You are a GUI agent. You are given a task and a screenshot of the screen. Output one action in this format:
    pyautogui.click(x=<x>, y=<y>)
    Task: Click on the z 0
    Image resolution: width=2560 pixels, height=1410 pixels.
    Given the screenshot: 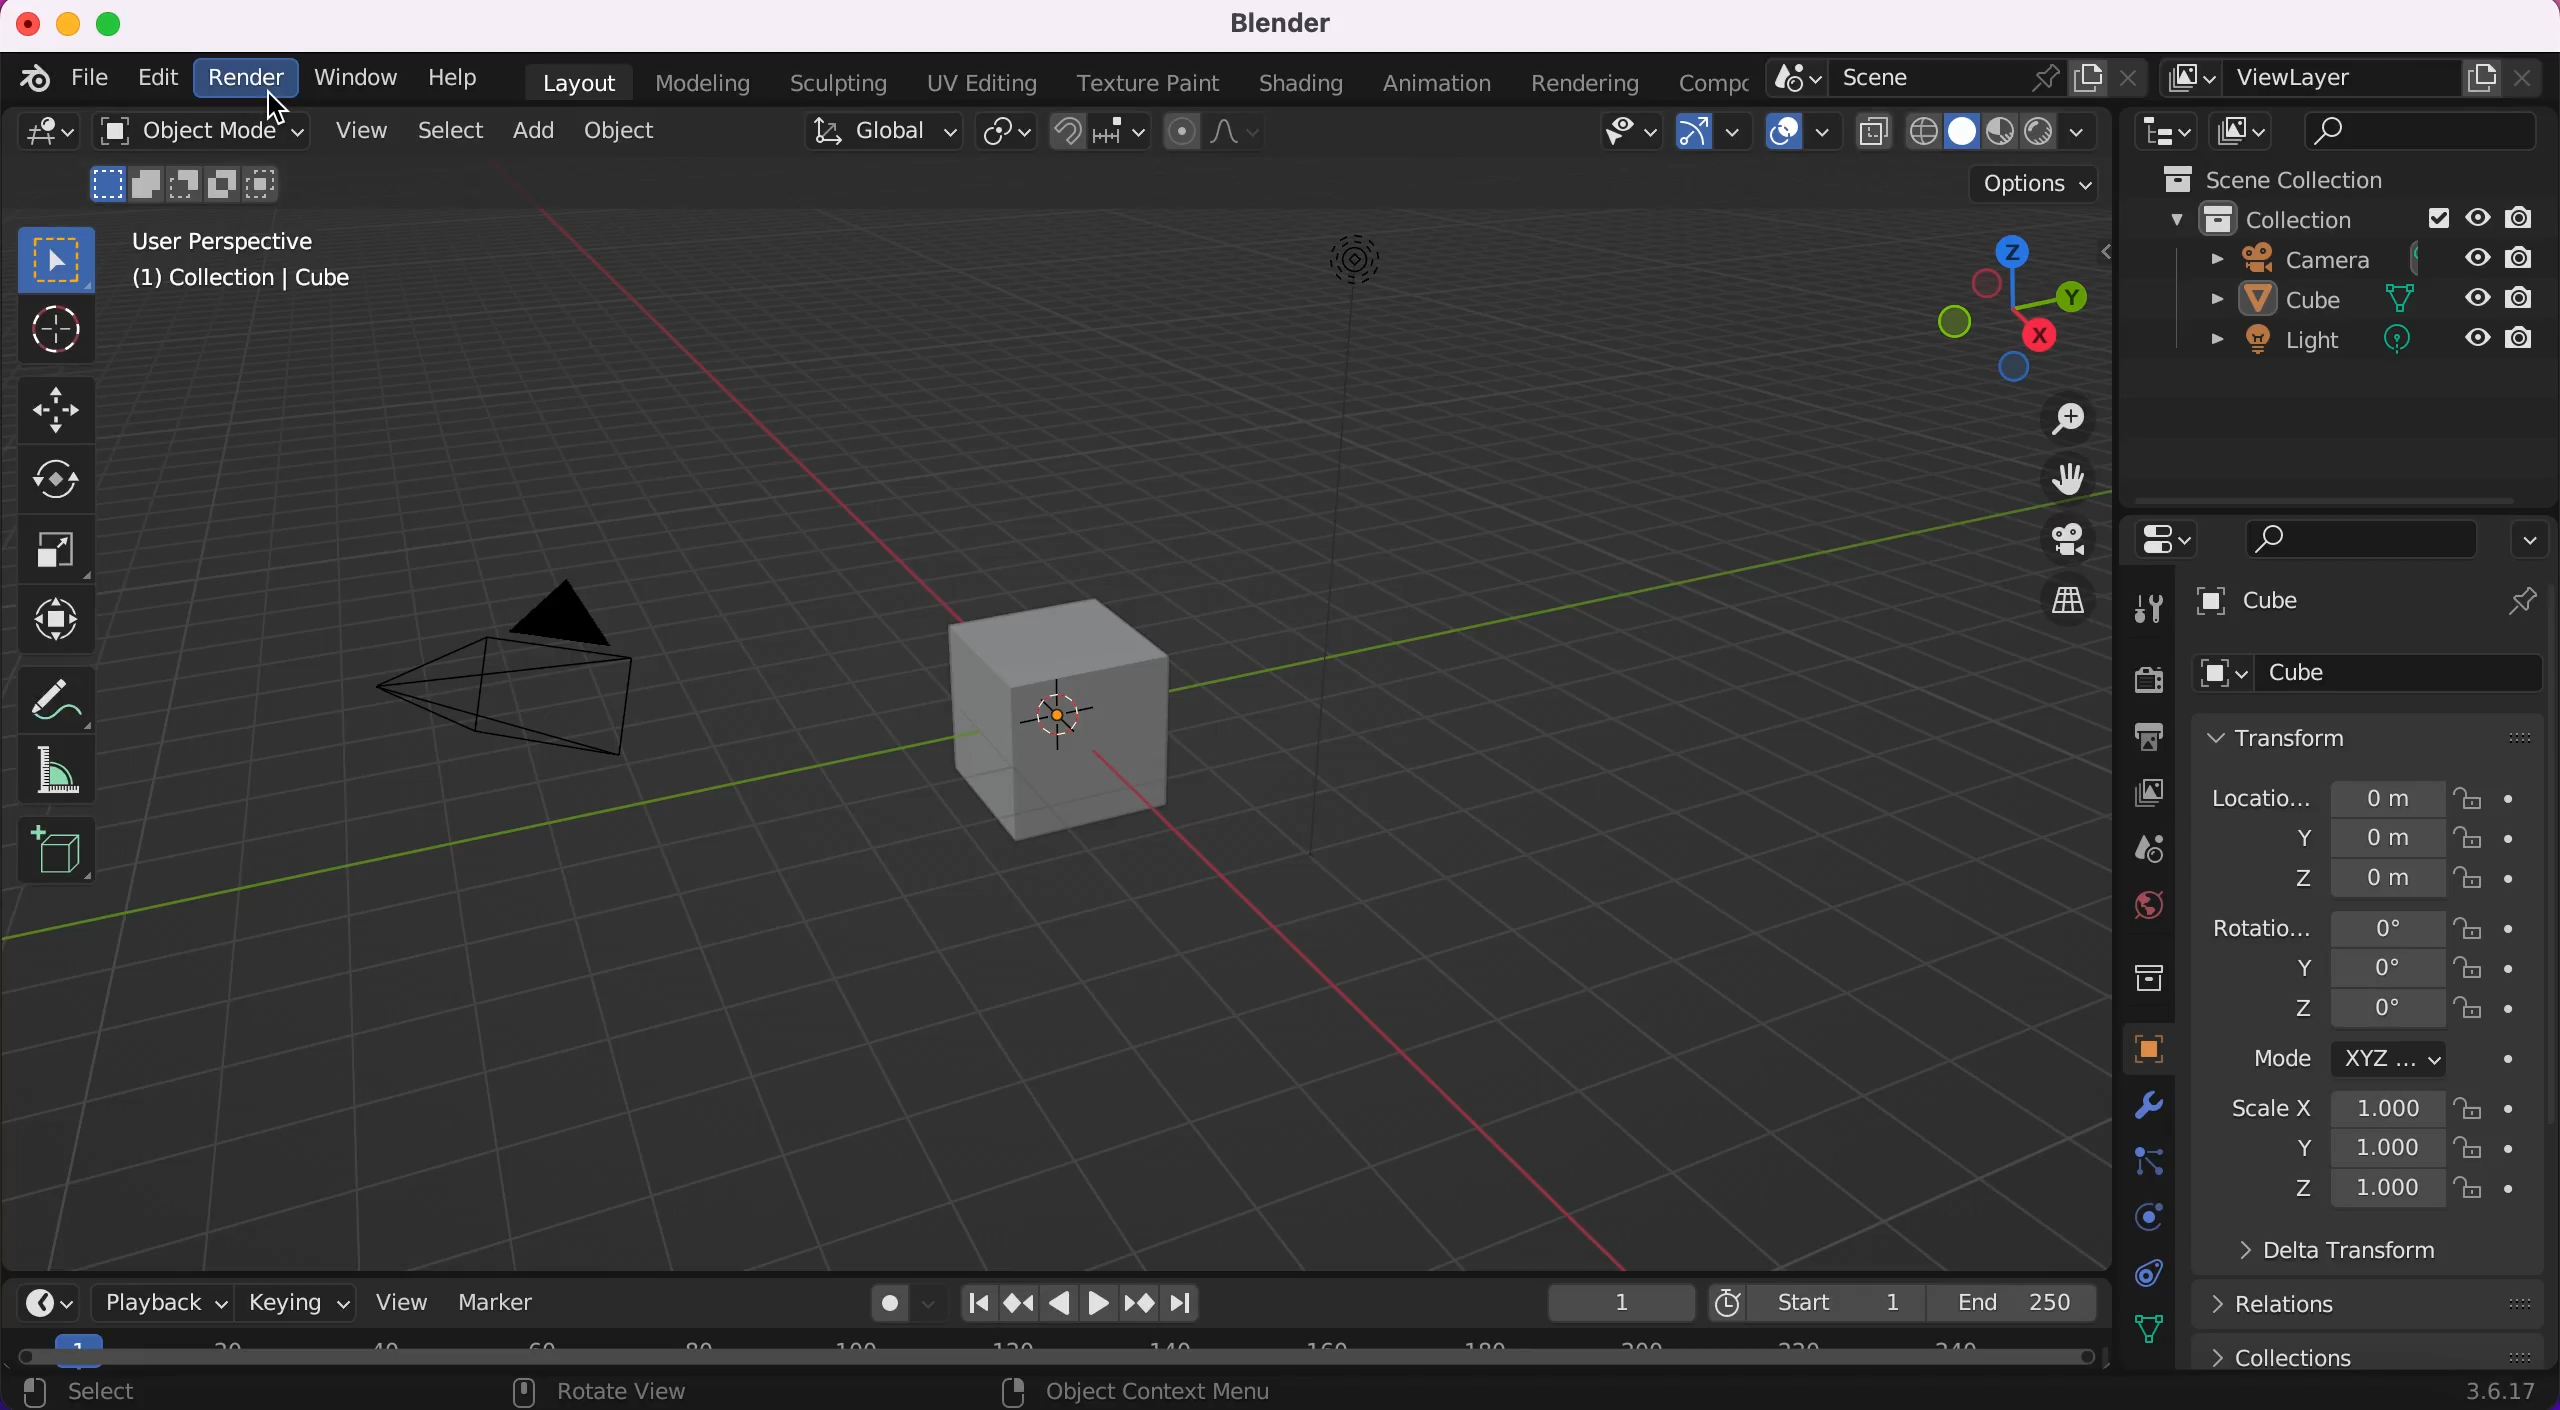 What is the action you would take?
    pyautogui.click(x=2367, y=1009)
    